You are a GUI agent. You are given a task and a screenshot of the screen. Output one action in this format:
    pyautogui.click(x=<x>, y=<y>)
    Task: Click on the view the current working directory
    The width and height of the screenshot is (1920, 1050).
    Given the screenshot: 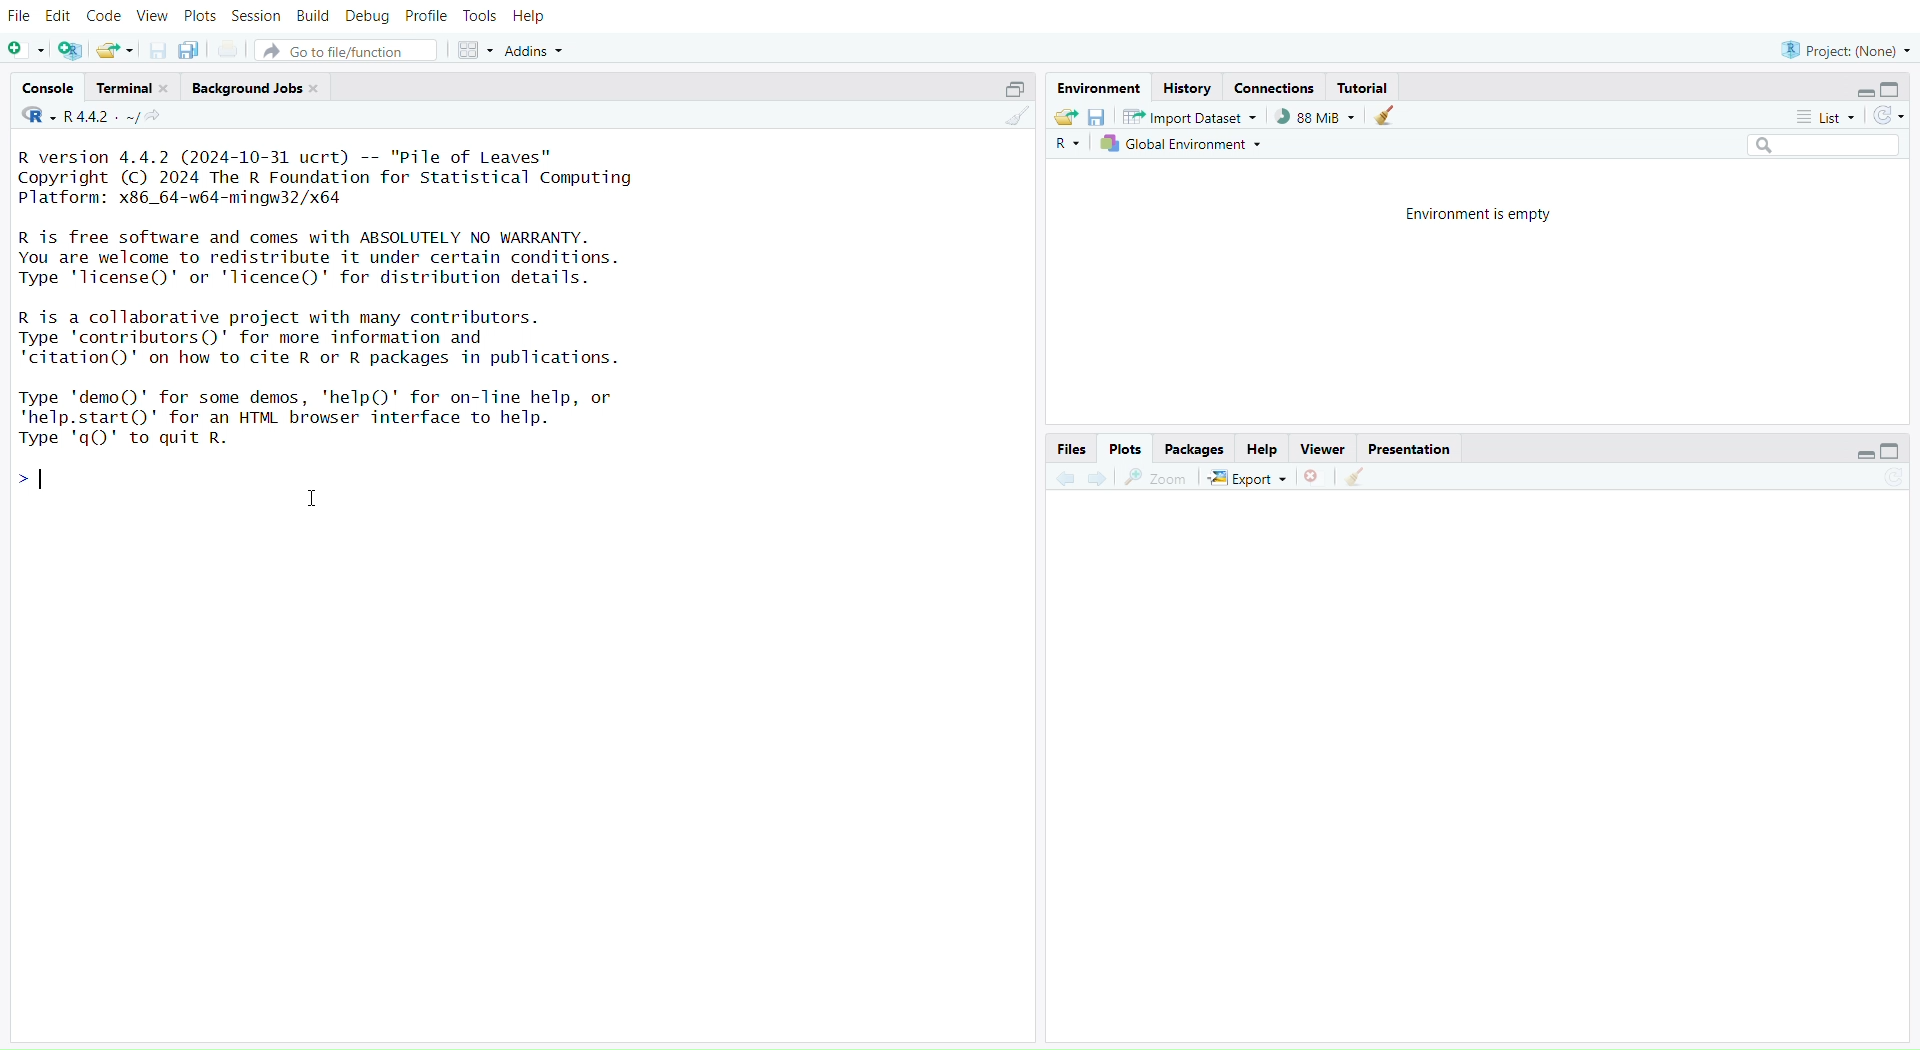 What is the action you would take?
    pyautogui.click(x=155, y=118)
    